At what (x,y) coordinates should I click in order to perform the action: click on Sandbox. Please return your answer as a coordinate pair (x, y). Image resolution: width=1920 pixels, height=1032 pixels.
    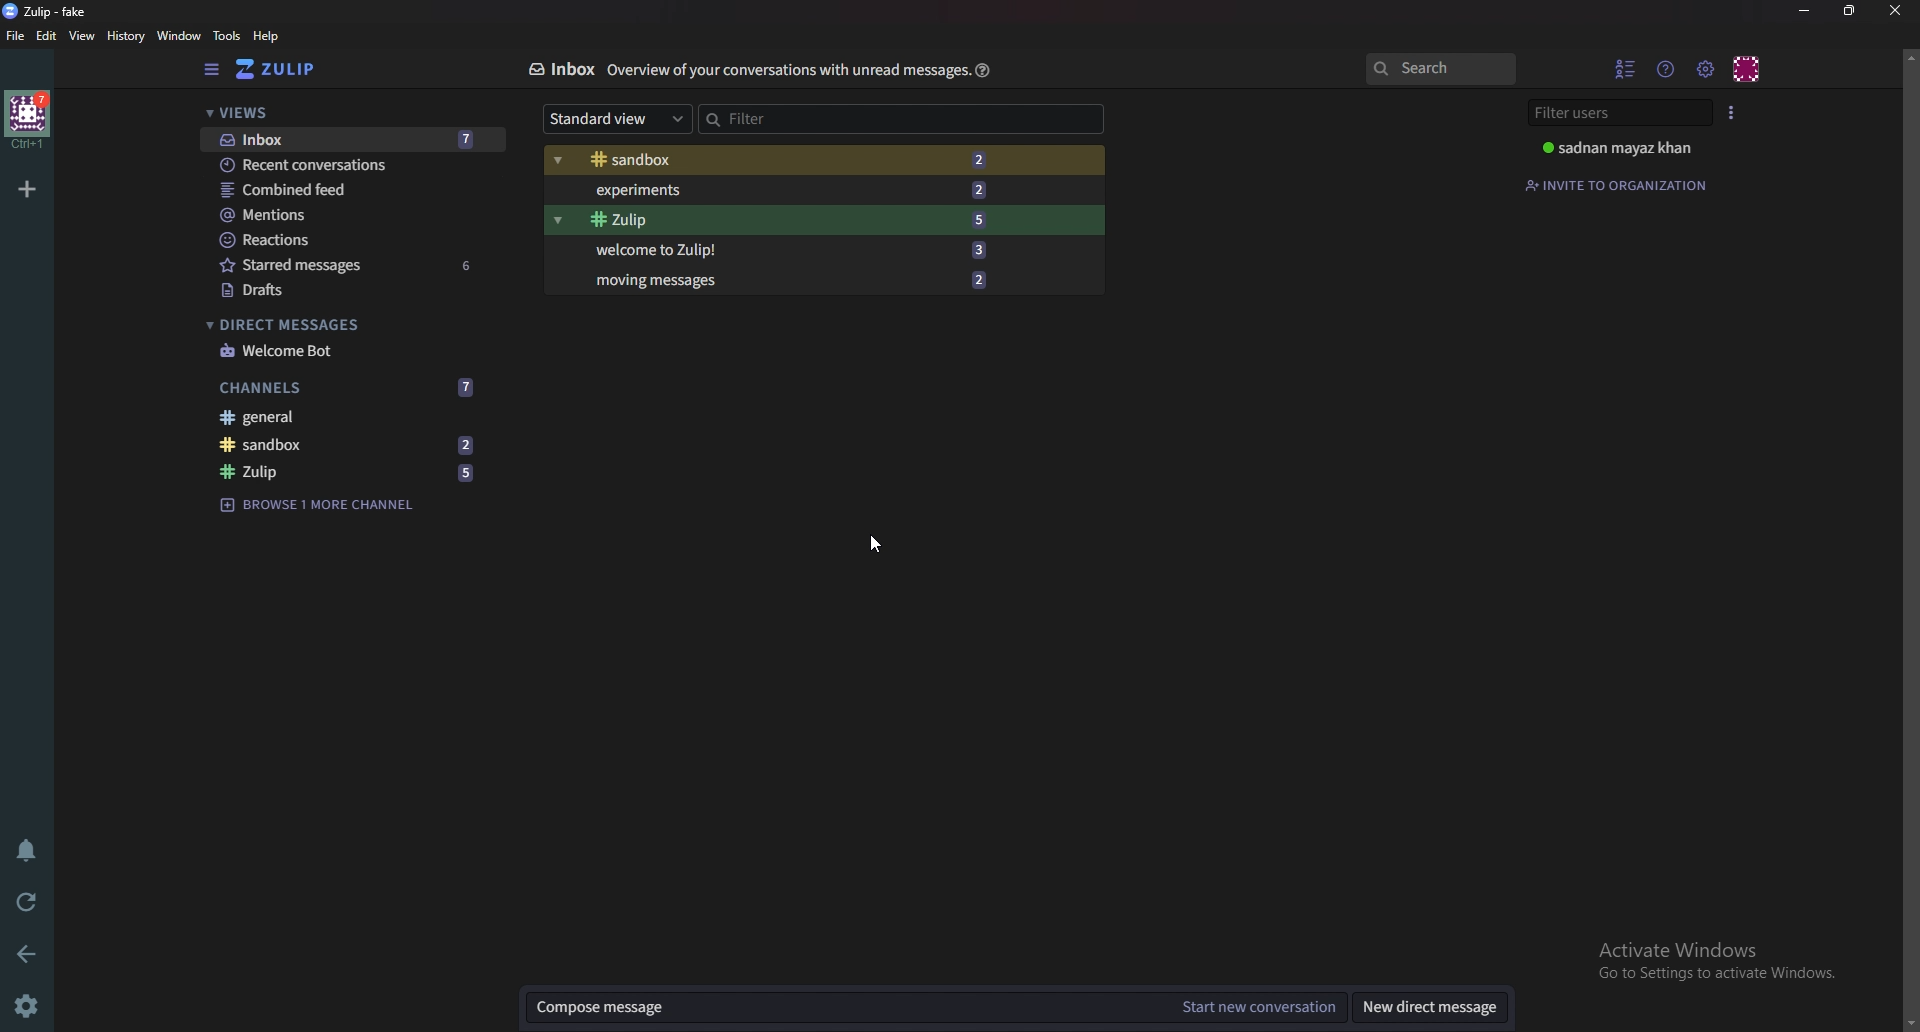
    Looking at the image, I should click on (780, 161).